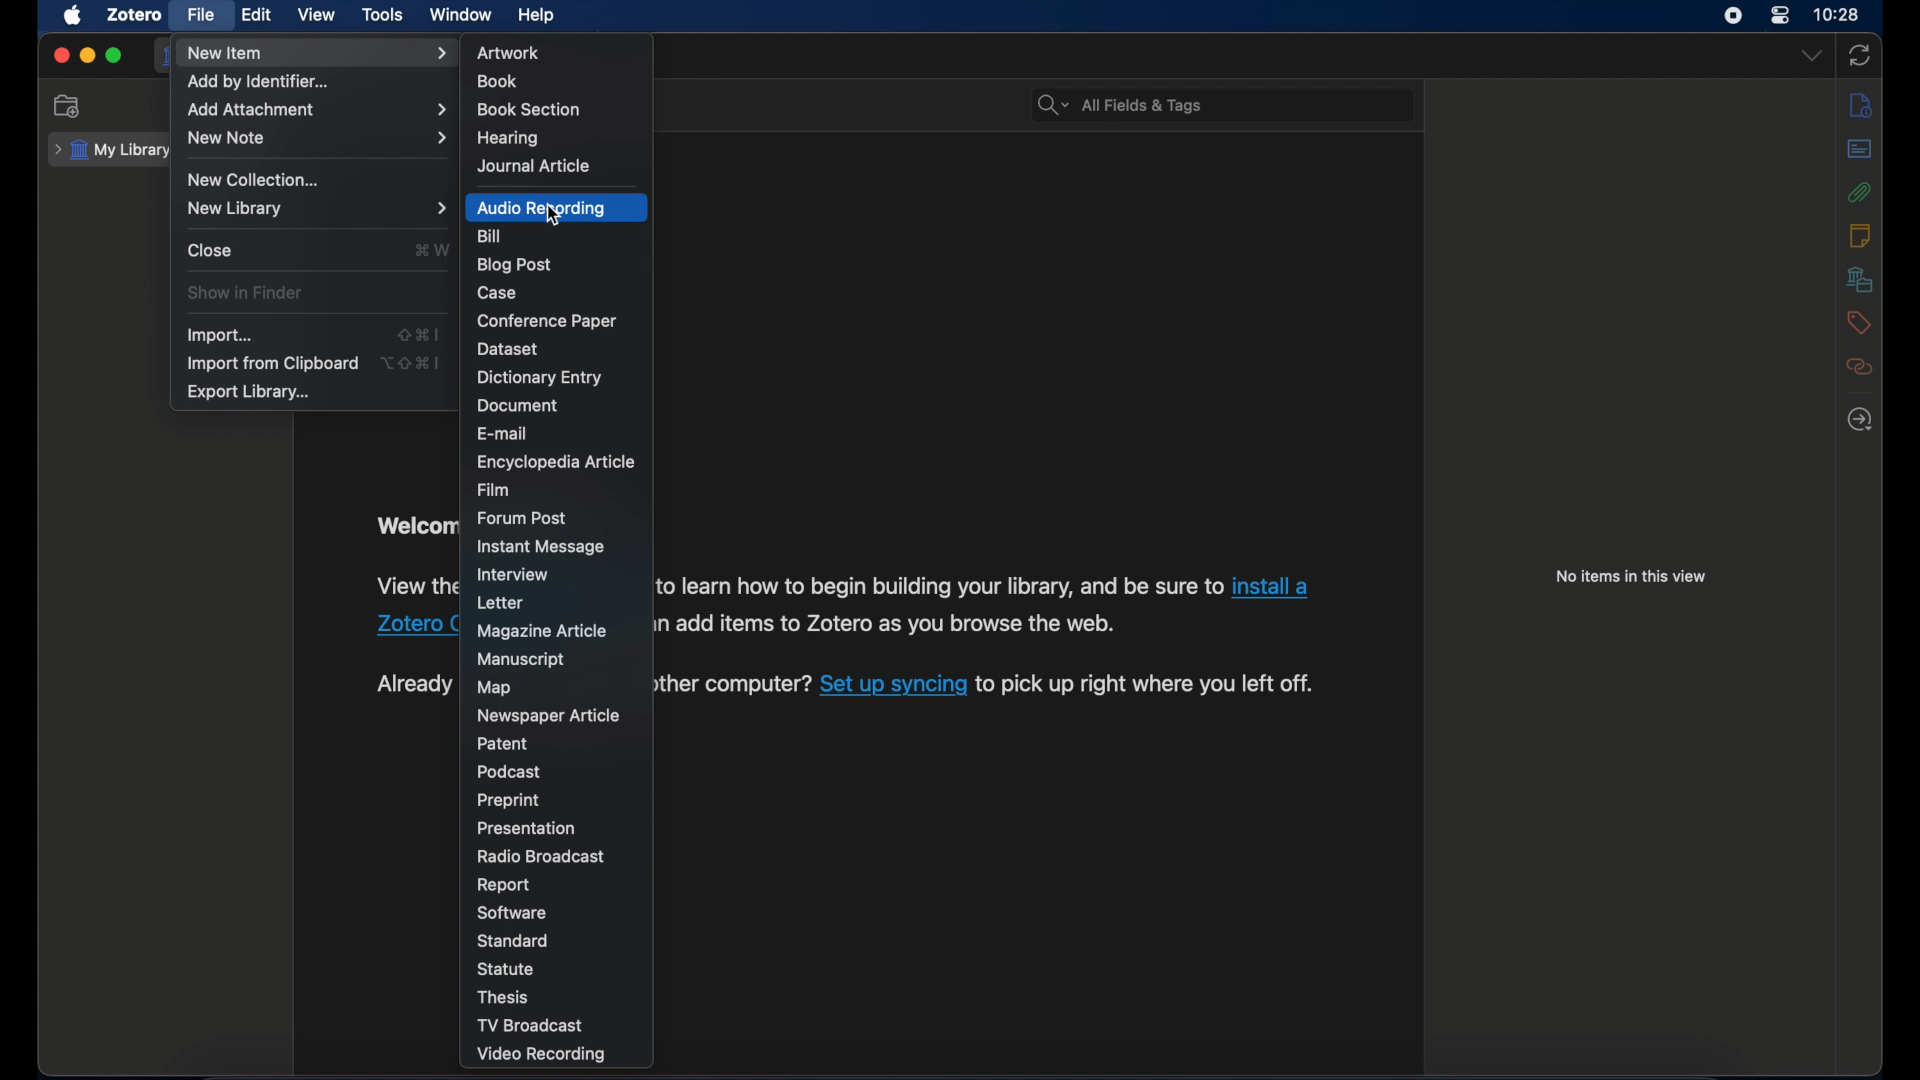  Describe the element at coordinates (1837, 13) in the screenshot. I see `time` at that location.